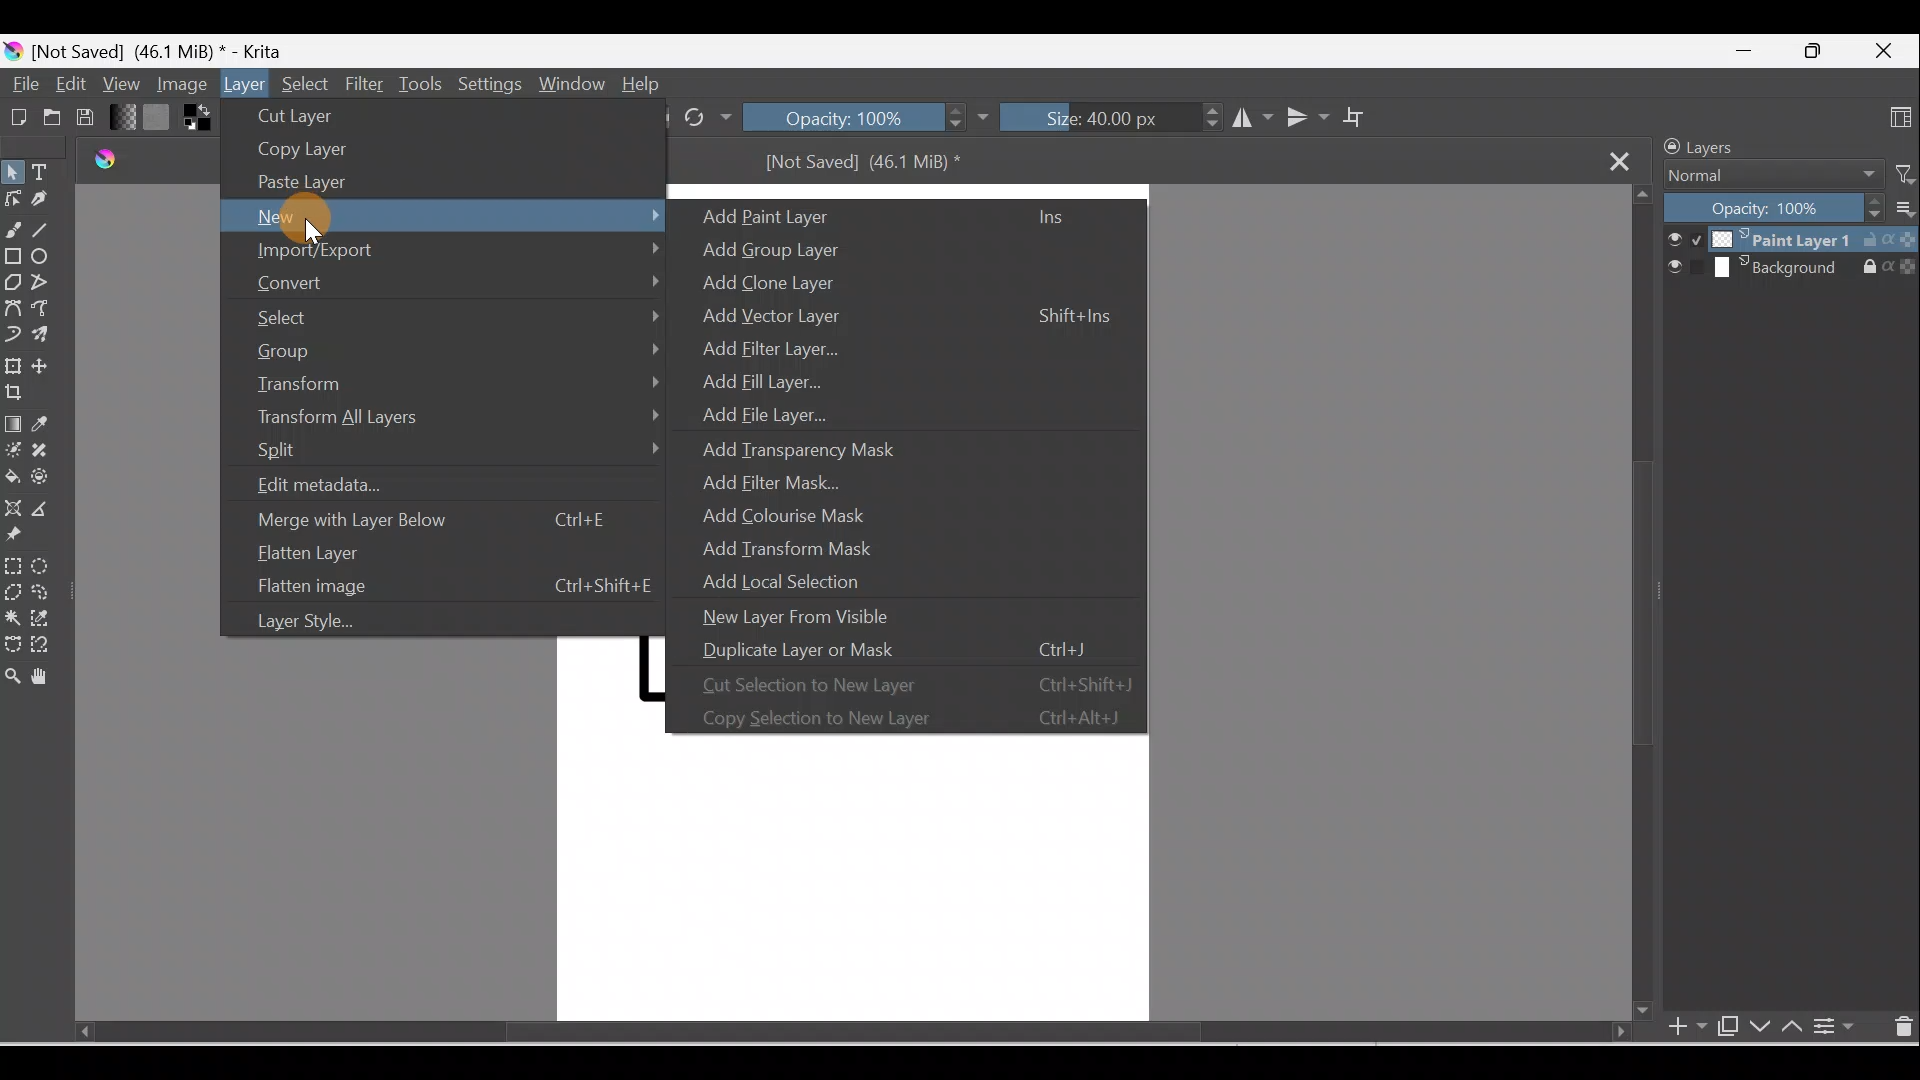 The height and width of the screenshot is (1080, 1920). I want to click on Horizontal mirror tool, so click(1245, 120).